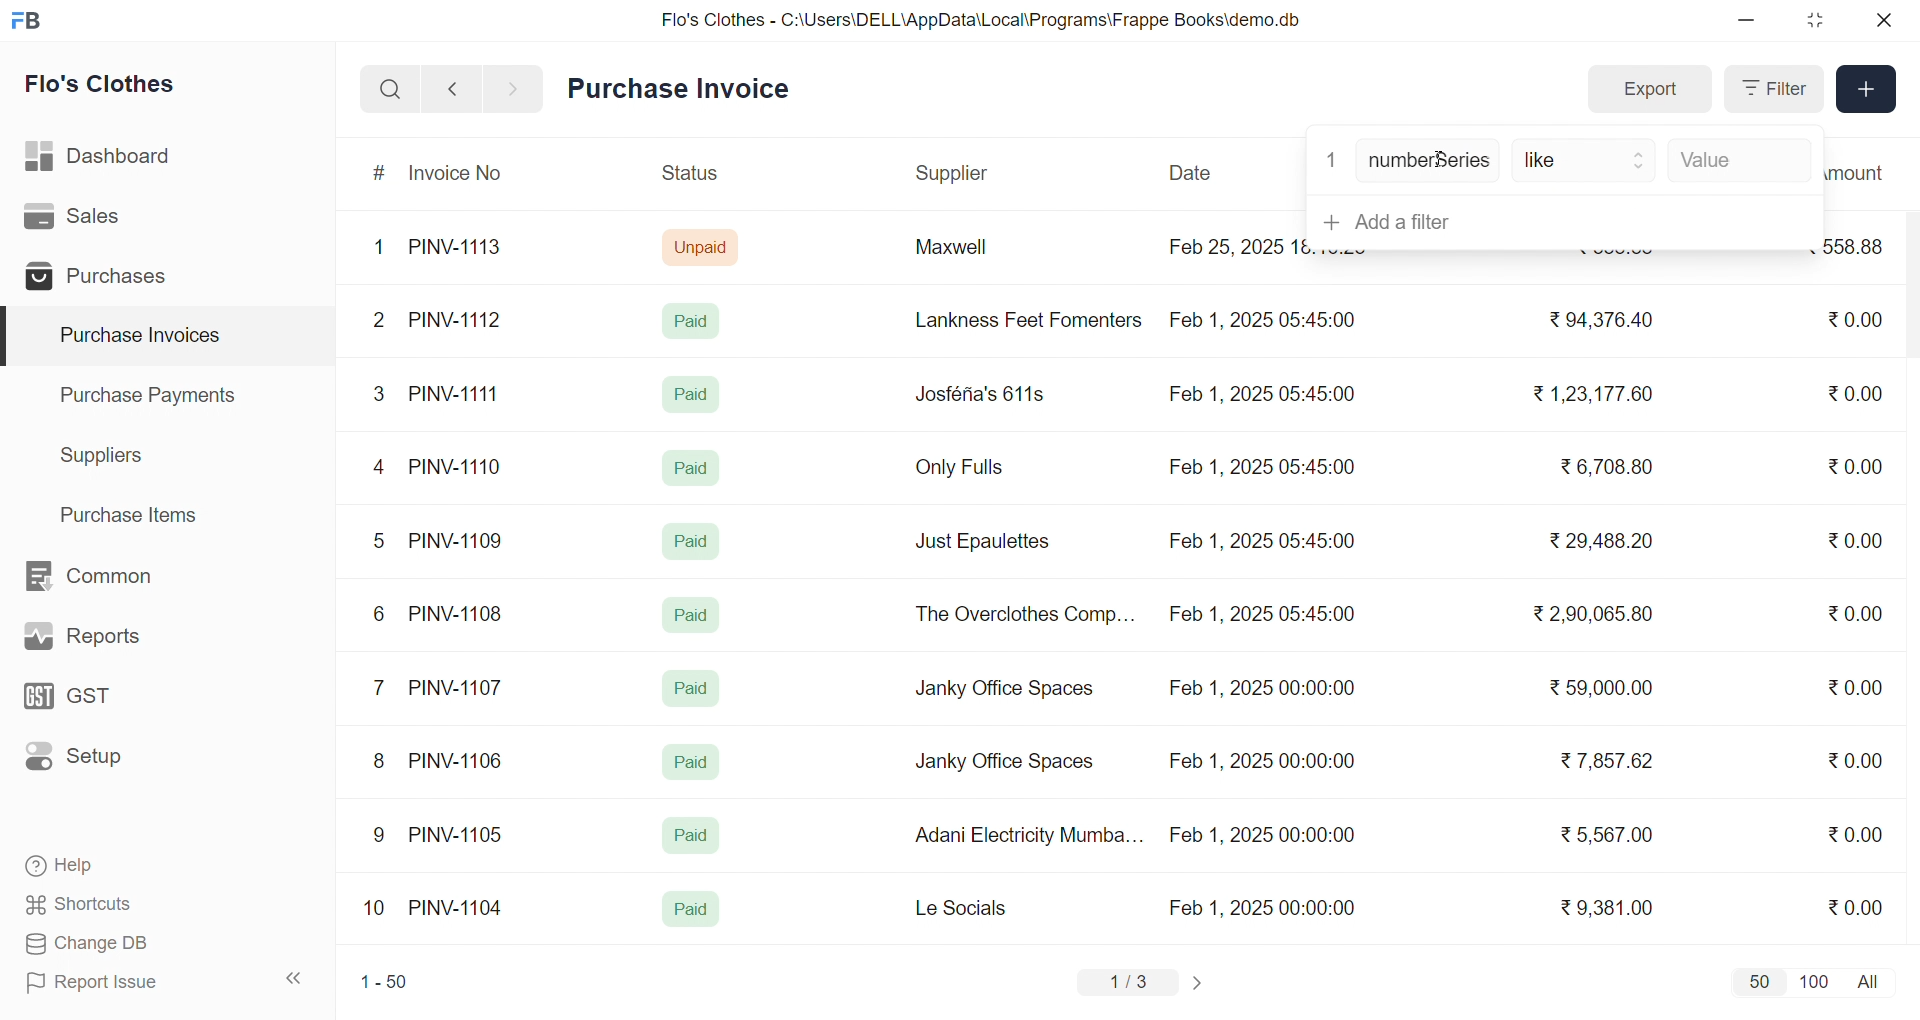 The image size is (1920, 1020). Describe the element at coordinates (1261, 541) in the screenshot. I see `Feb 1, 2025 05:45:00` at that location.